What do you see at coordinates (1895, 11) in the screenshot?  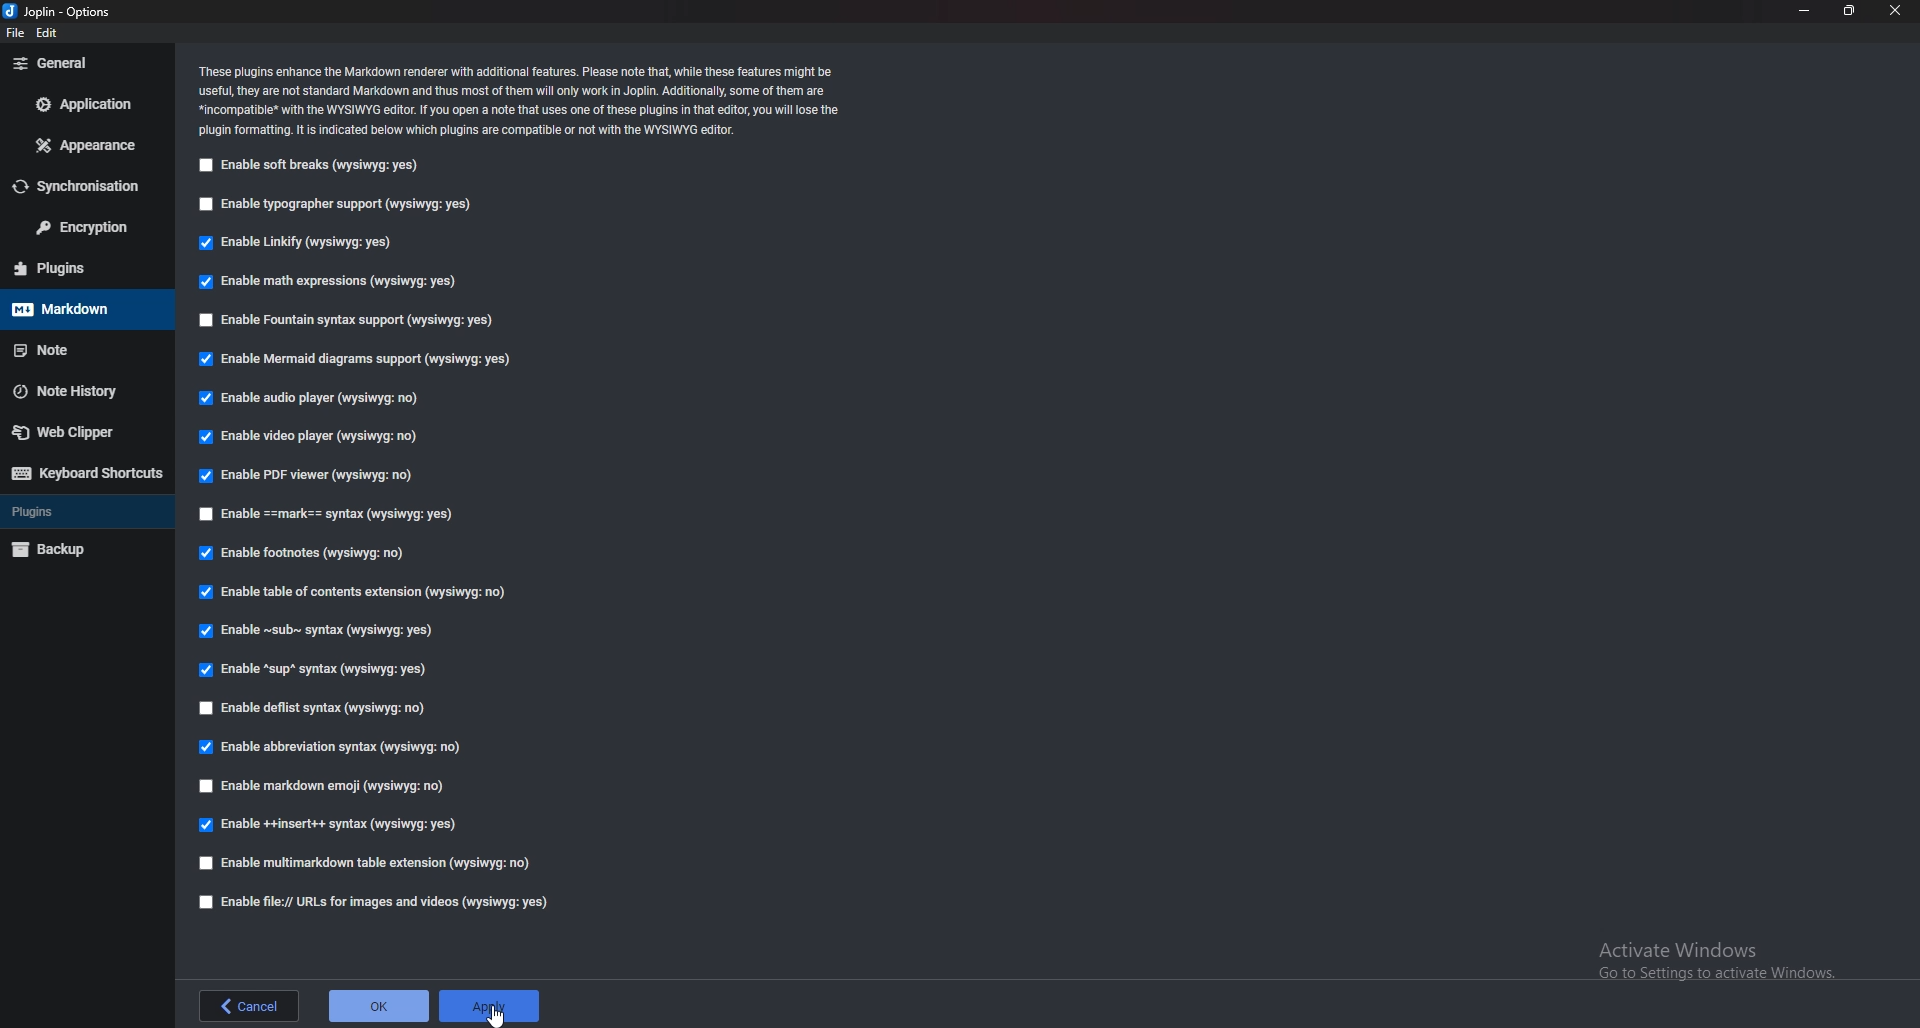 I see `close` at bounding box center [1895, 11].